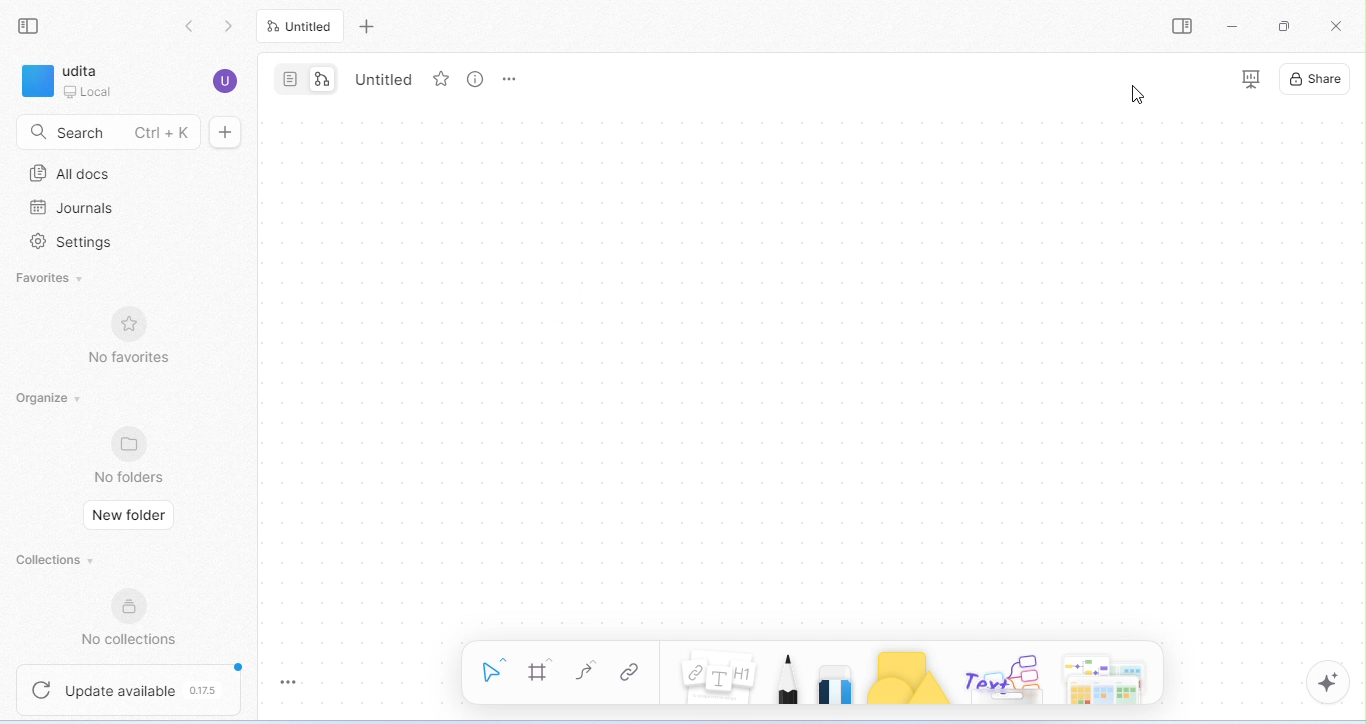 The width and height of the screenshot is (1366, 724). I want to click on untitled, so click(304, 28).